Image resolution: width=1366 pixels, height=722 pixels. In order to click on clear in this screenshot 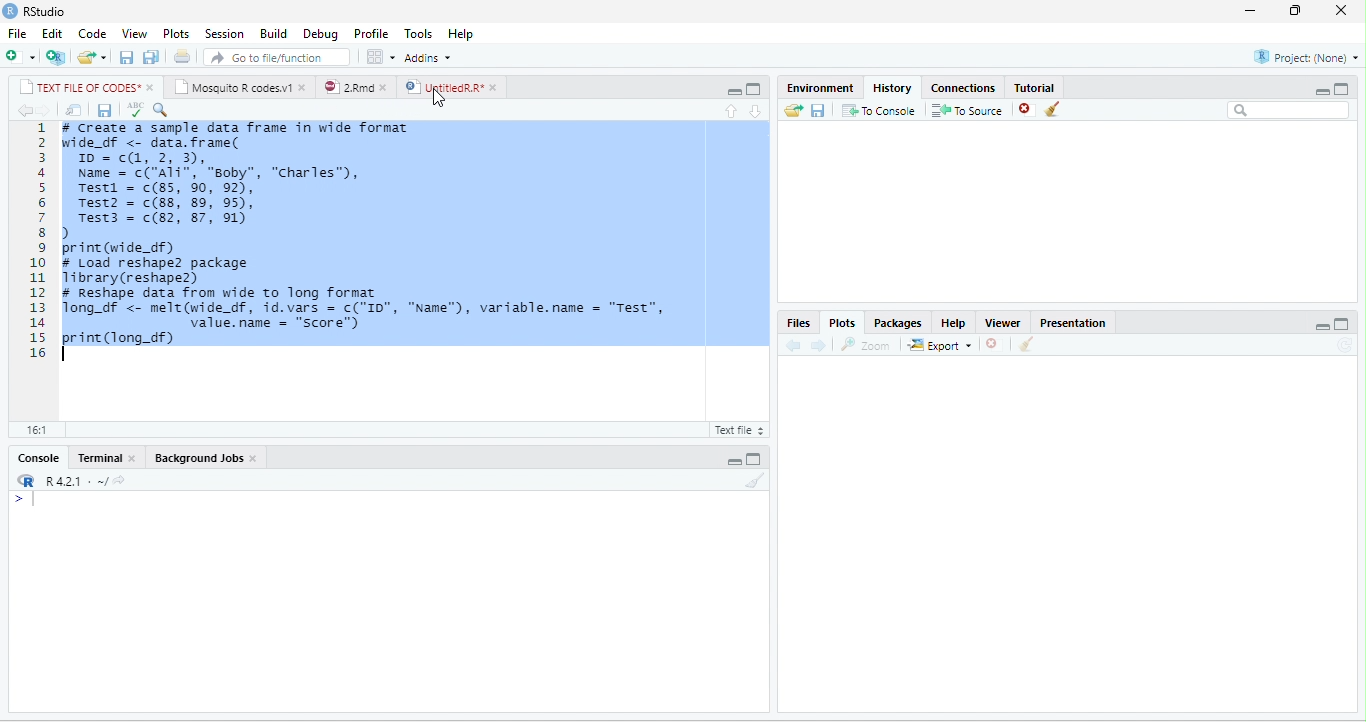, I will do `click(756, 480)`.